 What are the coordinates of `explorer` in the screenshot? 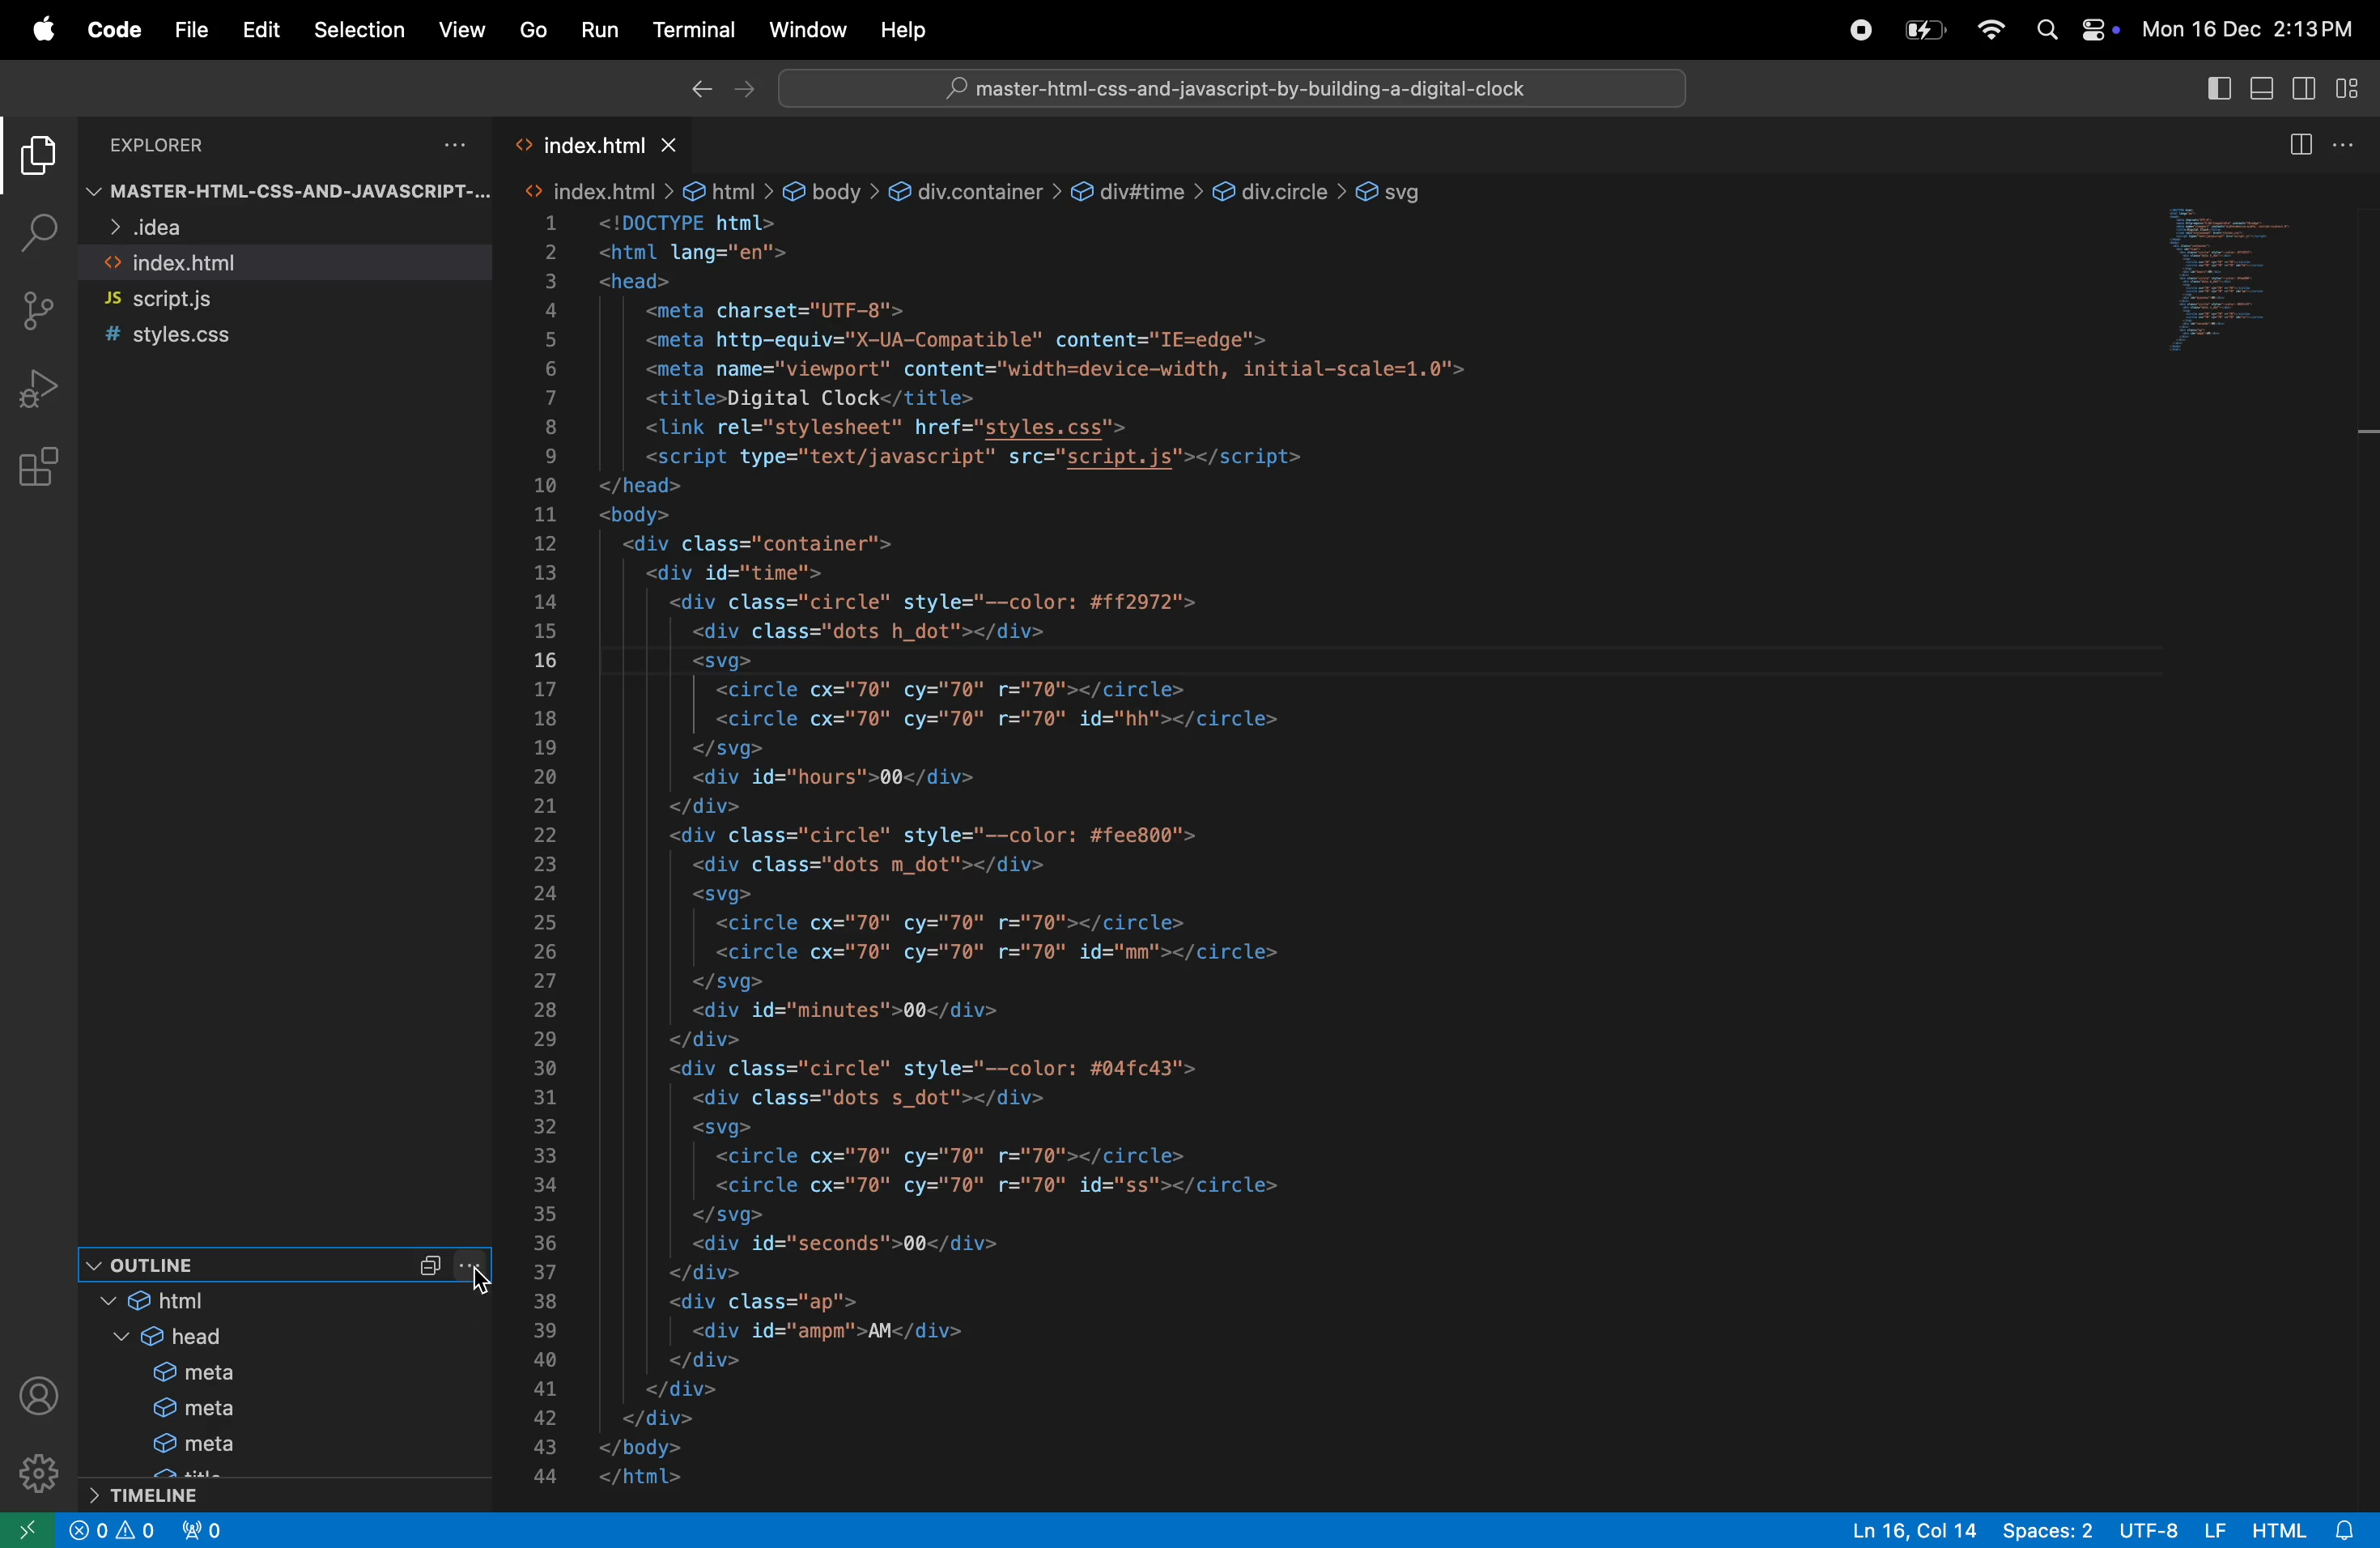 It's located at (36, 158).